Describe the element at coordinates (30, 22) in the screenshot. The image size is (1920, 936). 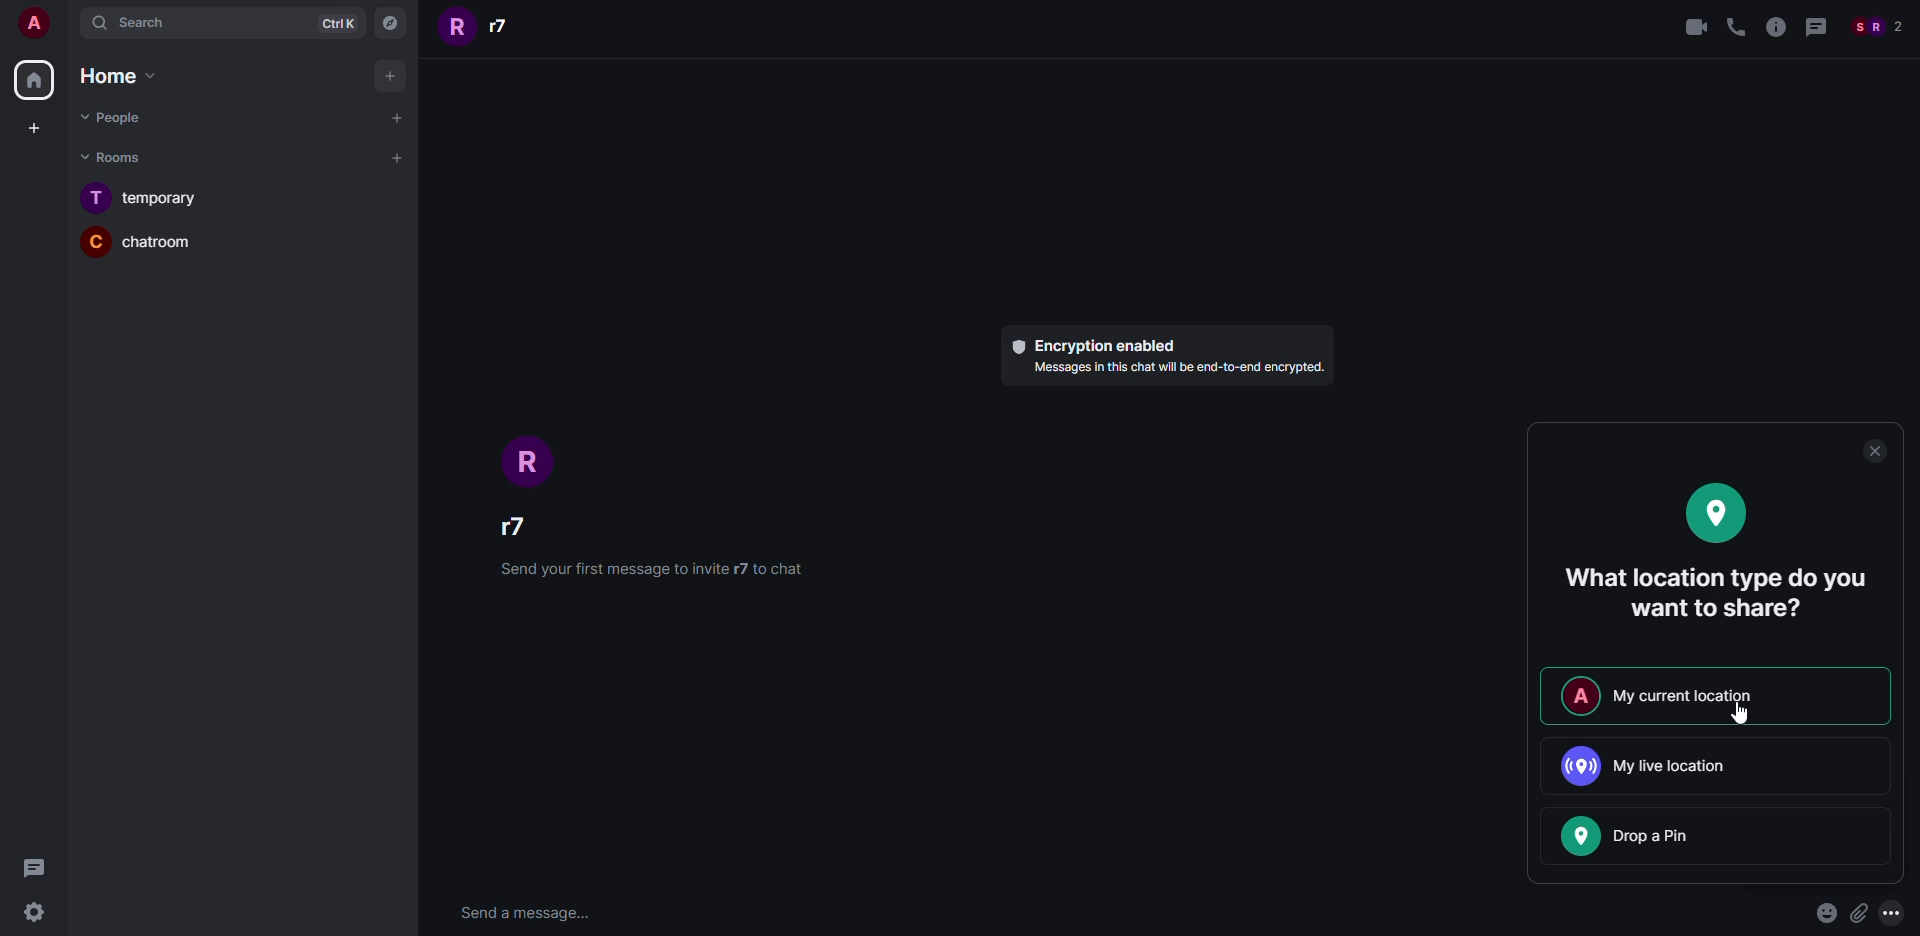
I see `User` at that location.